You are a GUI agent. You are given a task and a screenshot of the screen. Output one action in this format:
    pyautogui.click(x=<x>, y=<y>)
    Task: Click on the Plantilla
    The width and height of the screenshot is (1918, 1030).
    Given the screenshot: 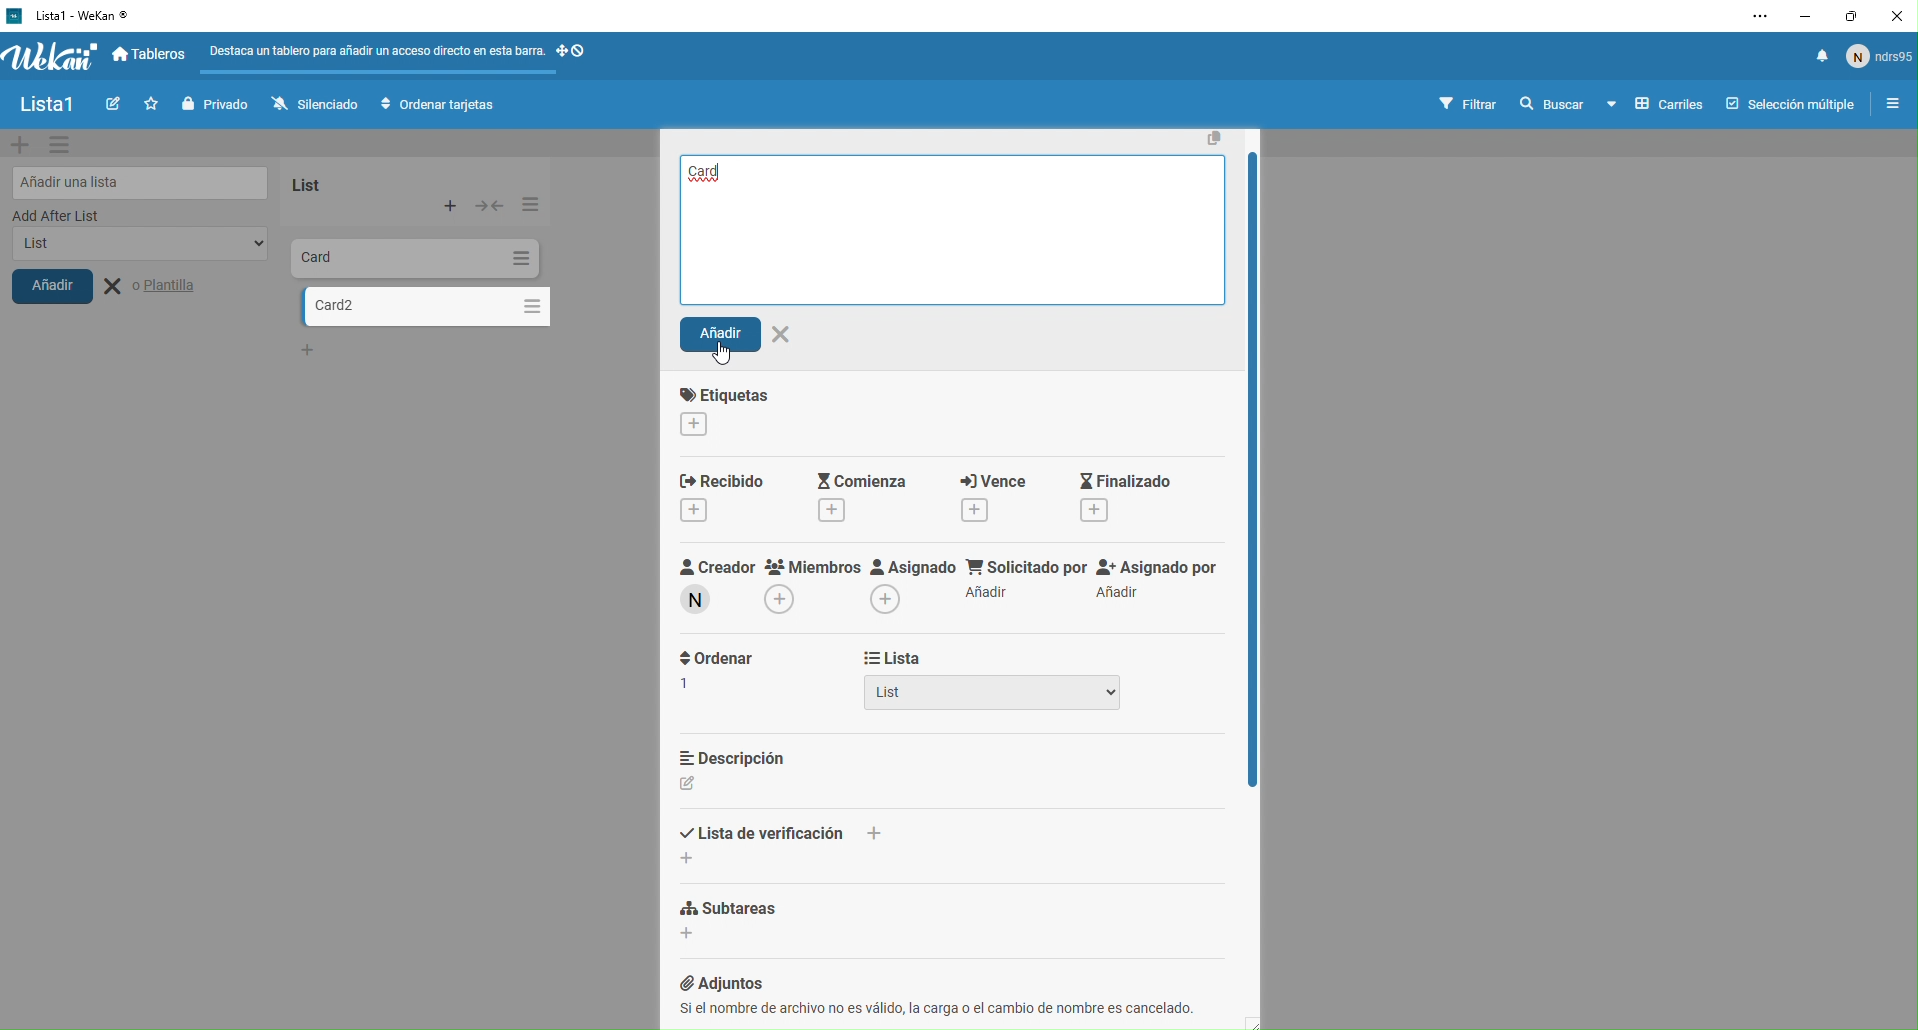 What is the action you would take?
    pyautogui.click(x=166, y=287)
    